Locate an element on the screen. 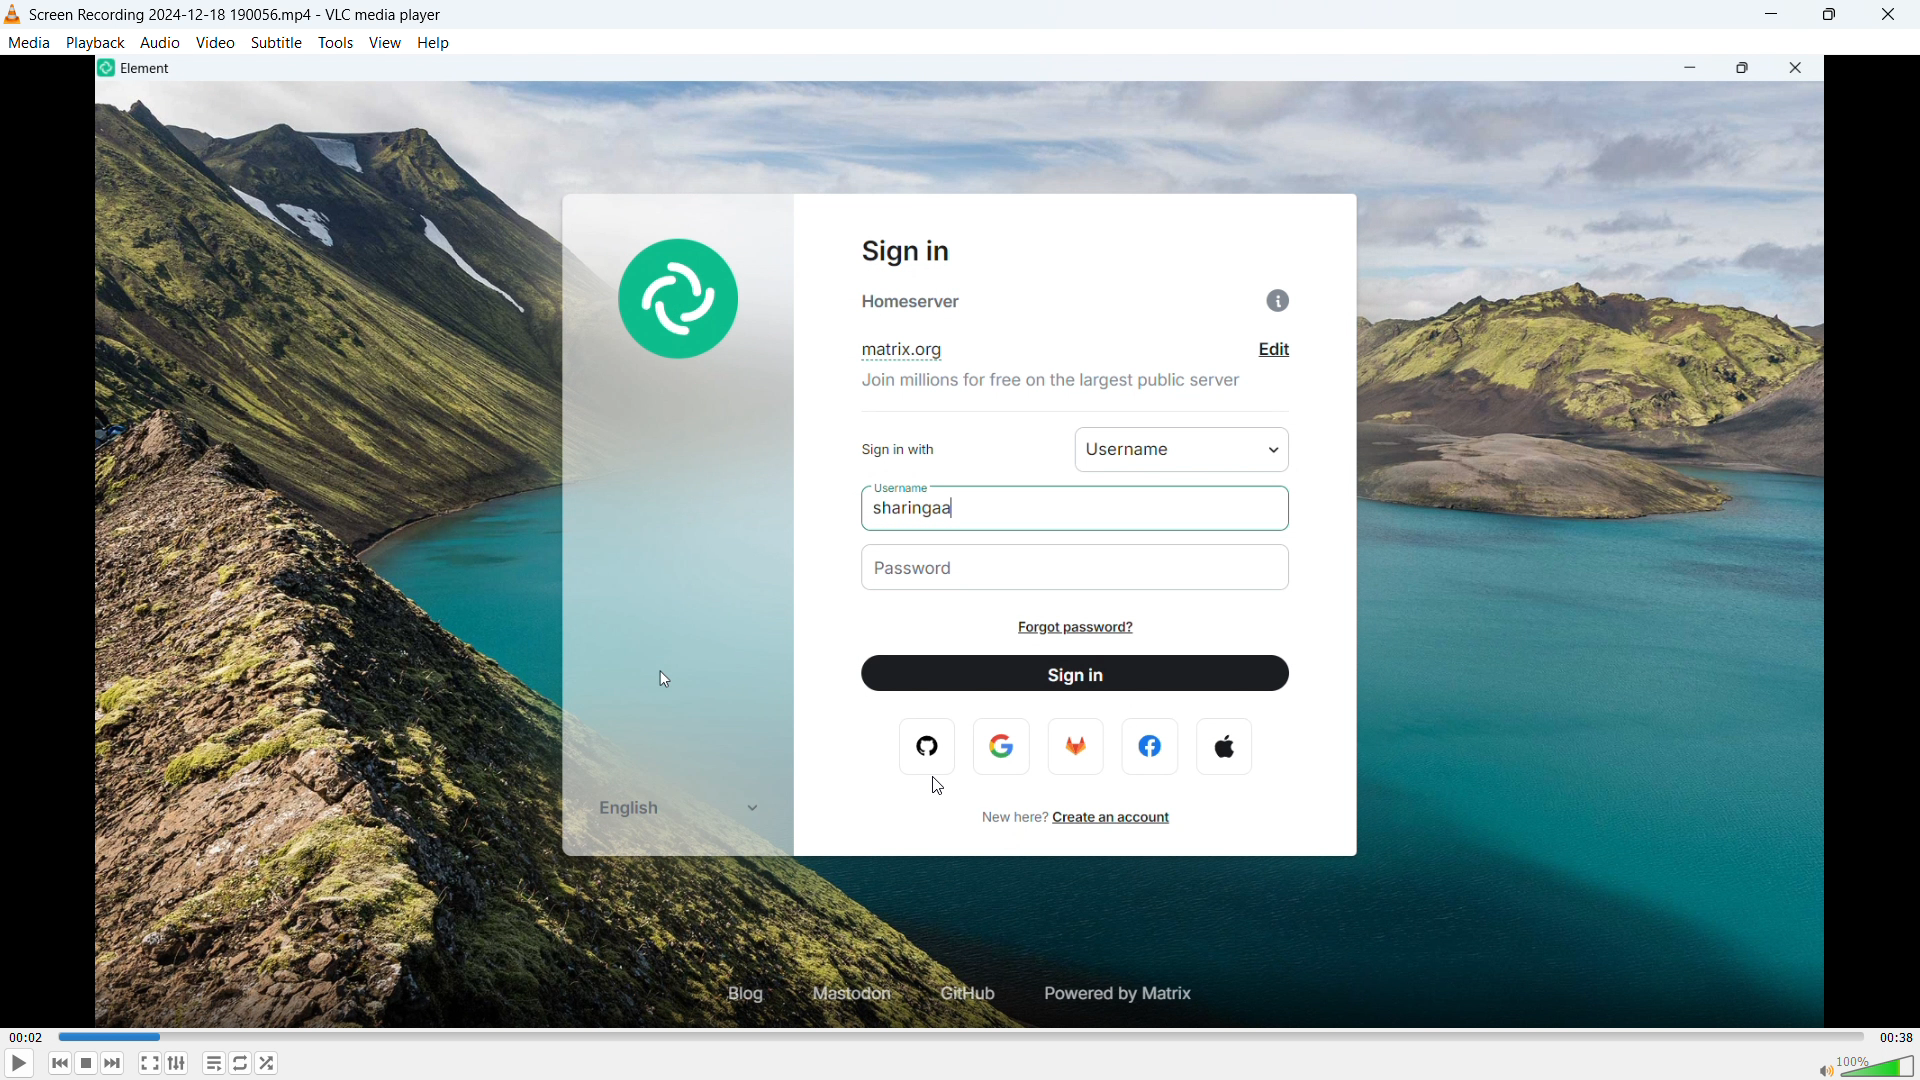  full screen is located at coordinates (150, 1063).